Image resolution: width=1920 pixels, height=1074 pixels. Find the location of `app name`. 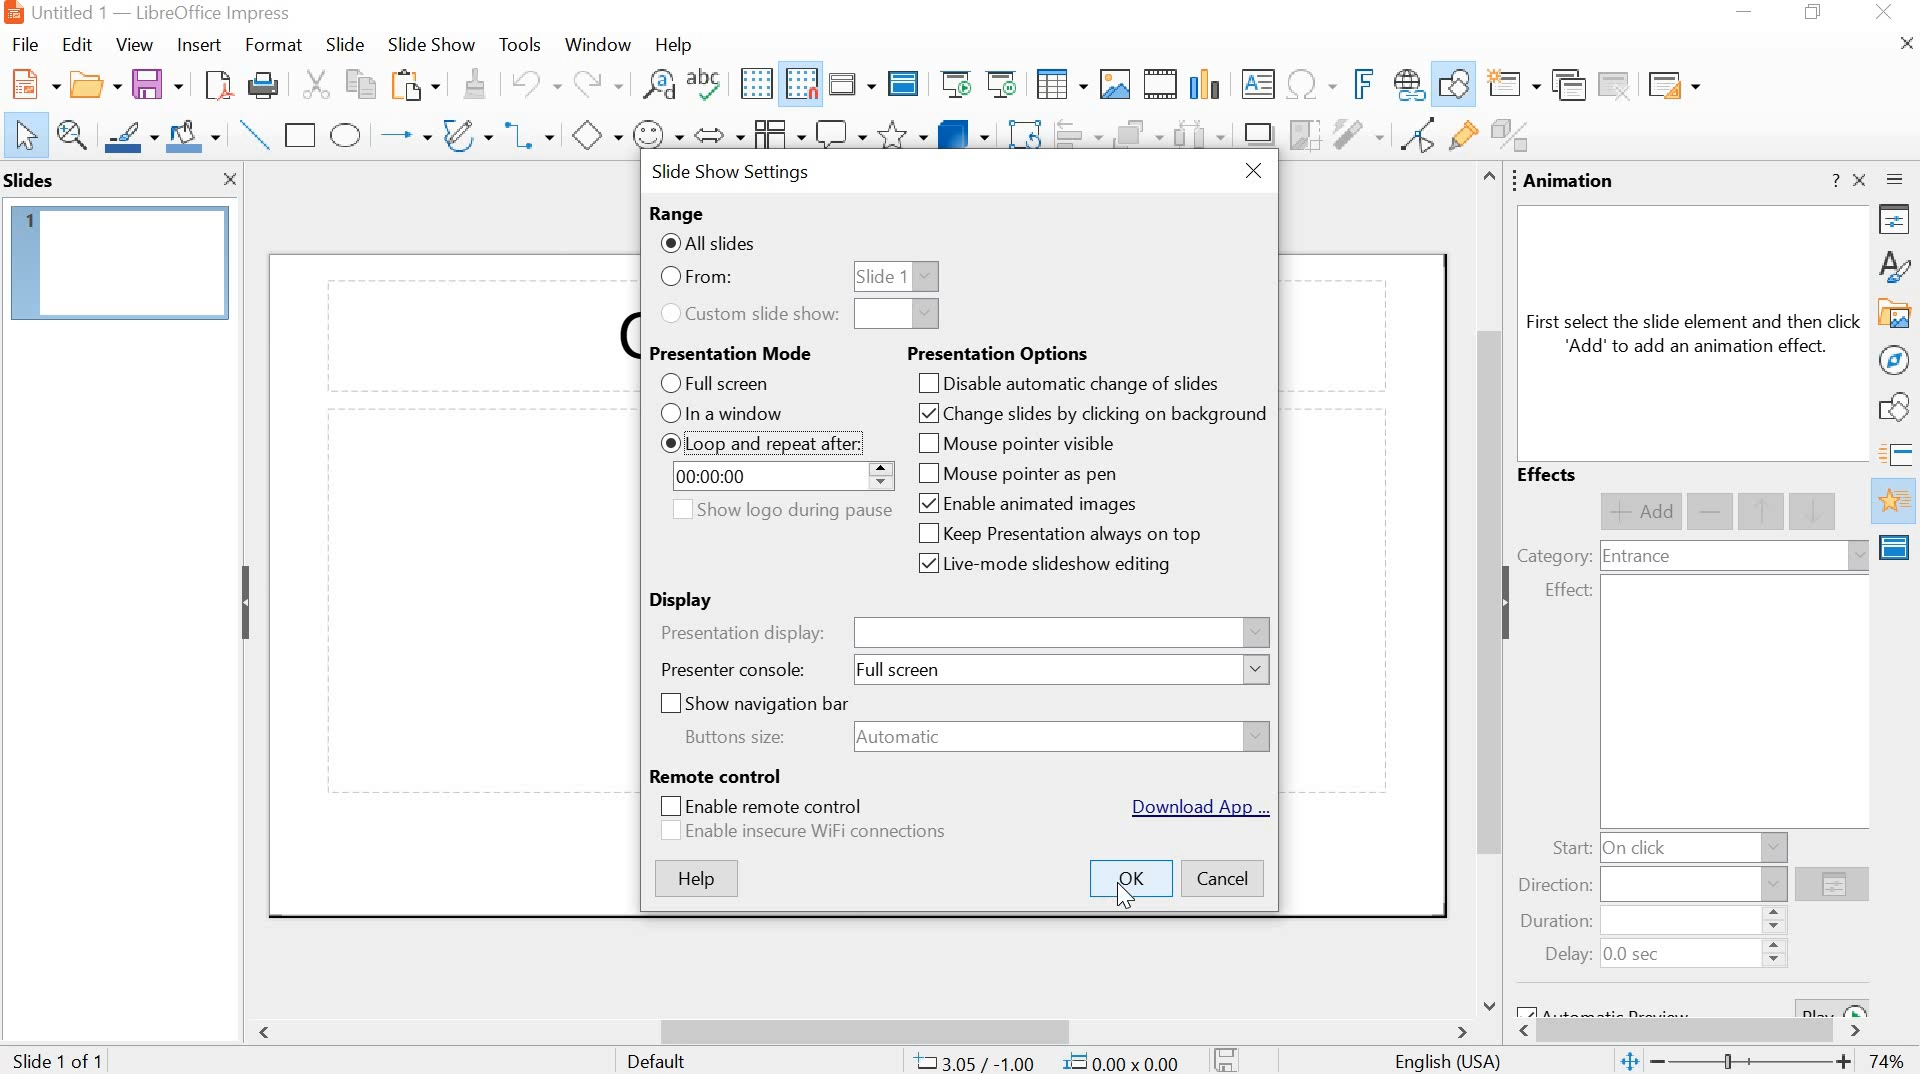

app name is located at coordinates (214, 13).